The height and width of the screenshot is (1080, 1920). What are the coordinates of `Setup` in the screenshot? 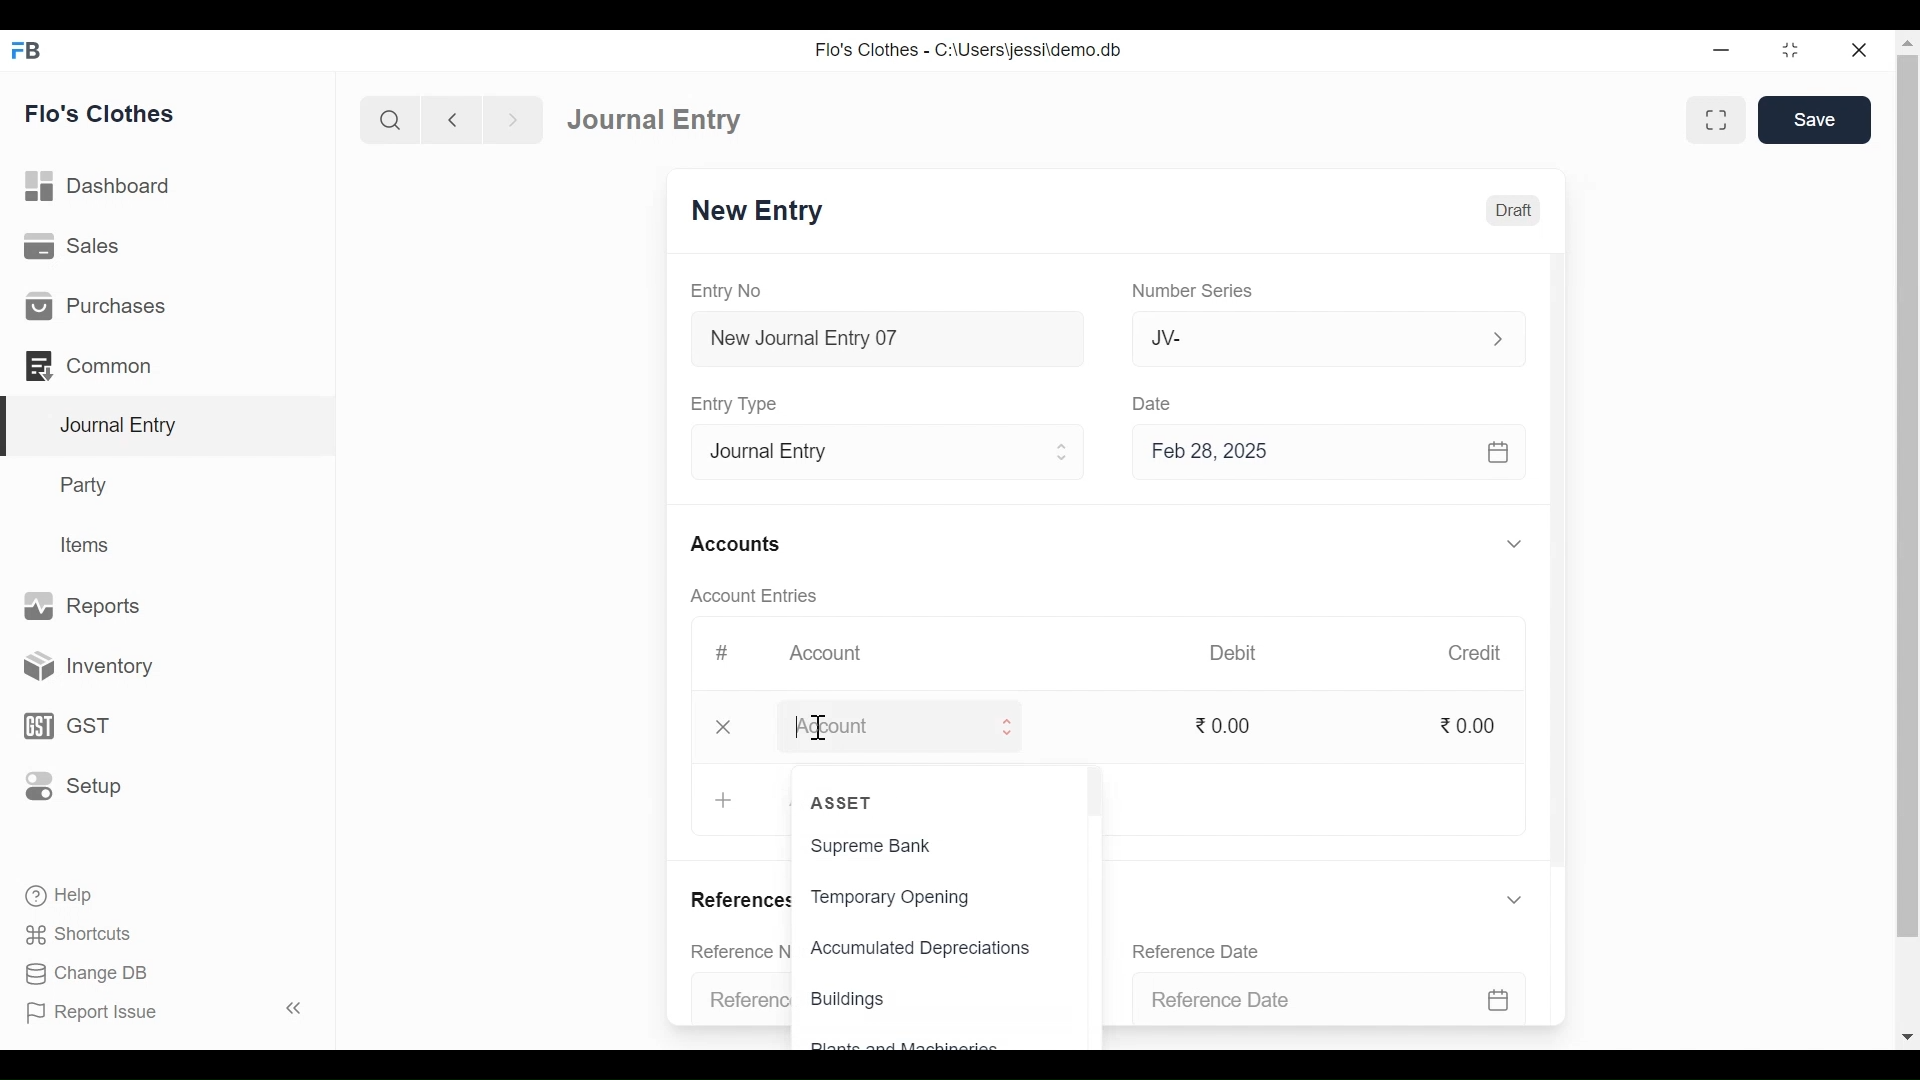 It's located at (73, 784).